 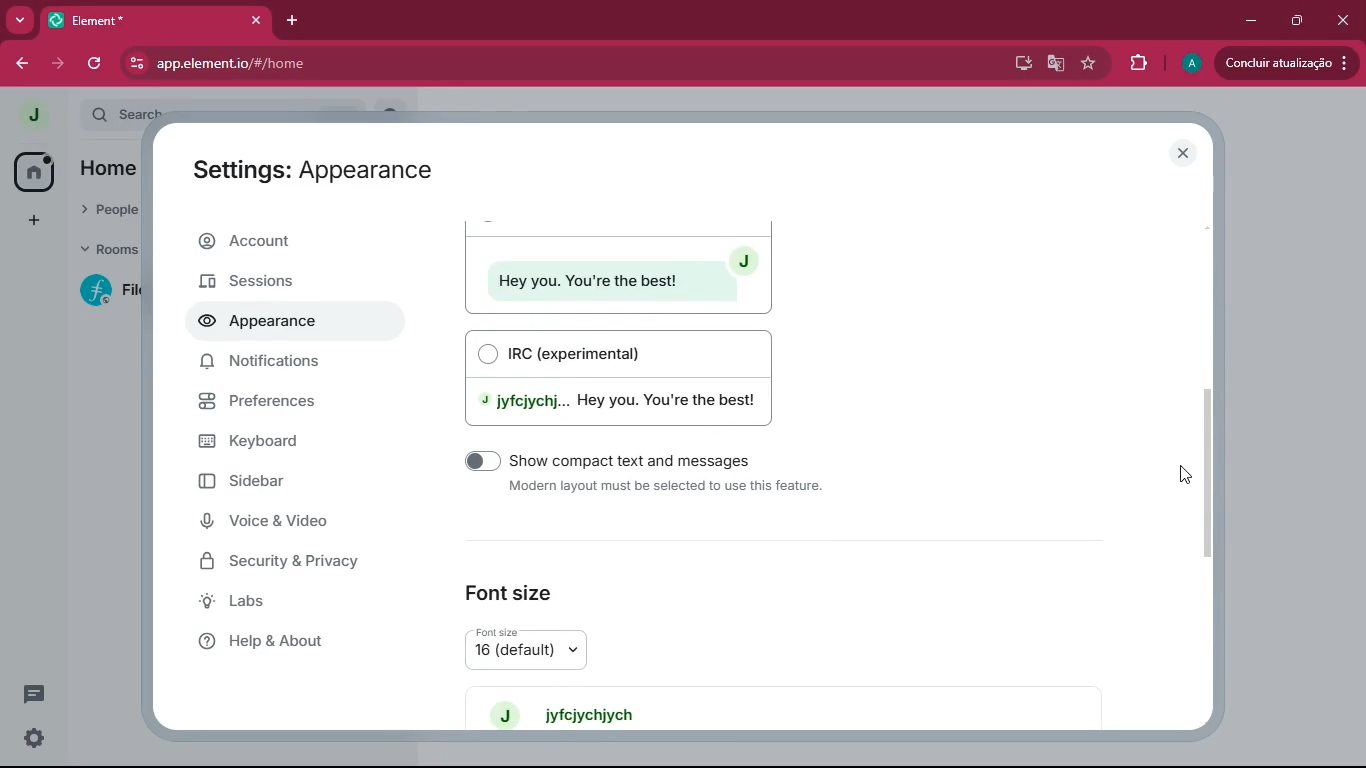 What do you see at coordinates (1299, 20) in the screenshot?
I see `maximize` at bounding box center [1299, 20].